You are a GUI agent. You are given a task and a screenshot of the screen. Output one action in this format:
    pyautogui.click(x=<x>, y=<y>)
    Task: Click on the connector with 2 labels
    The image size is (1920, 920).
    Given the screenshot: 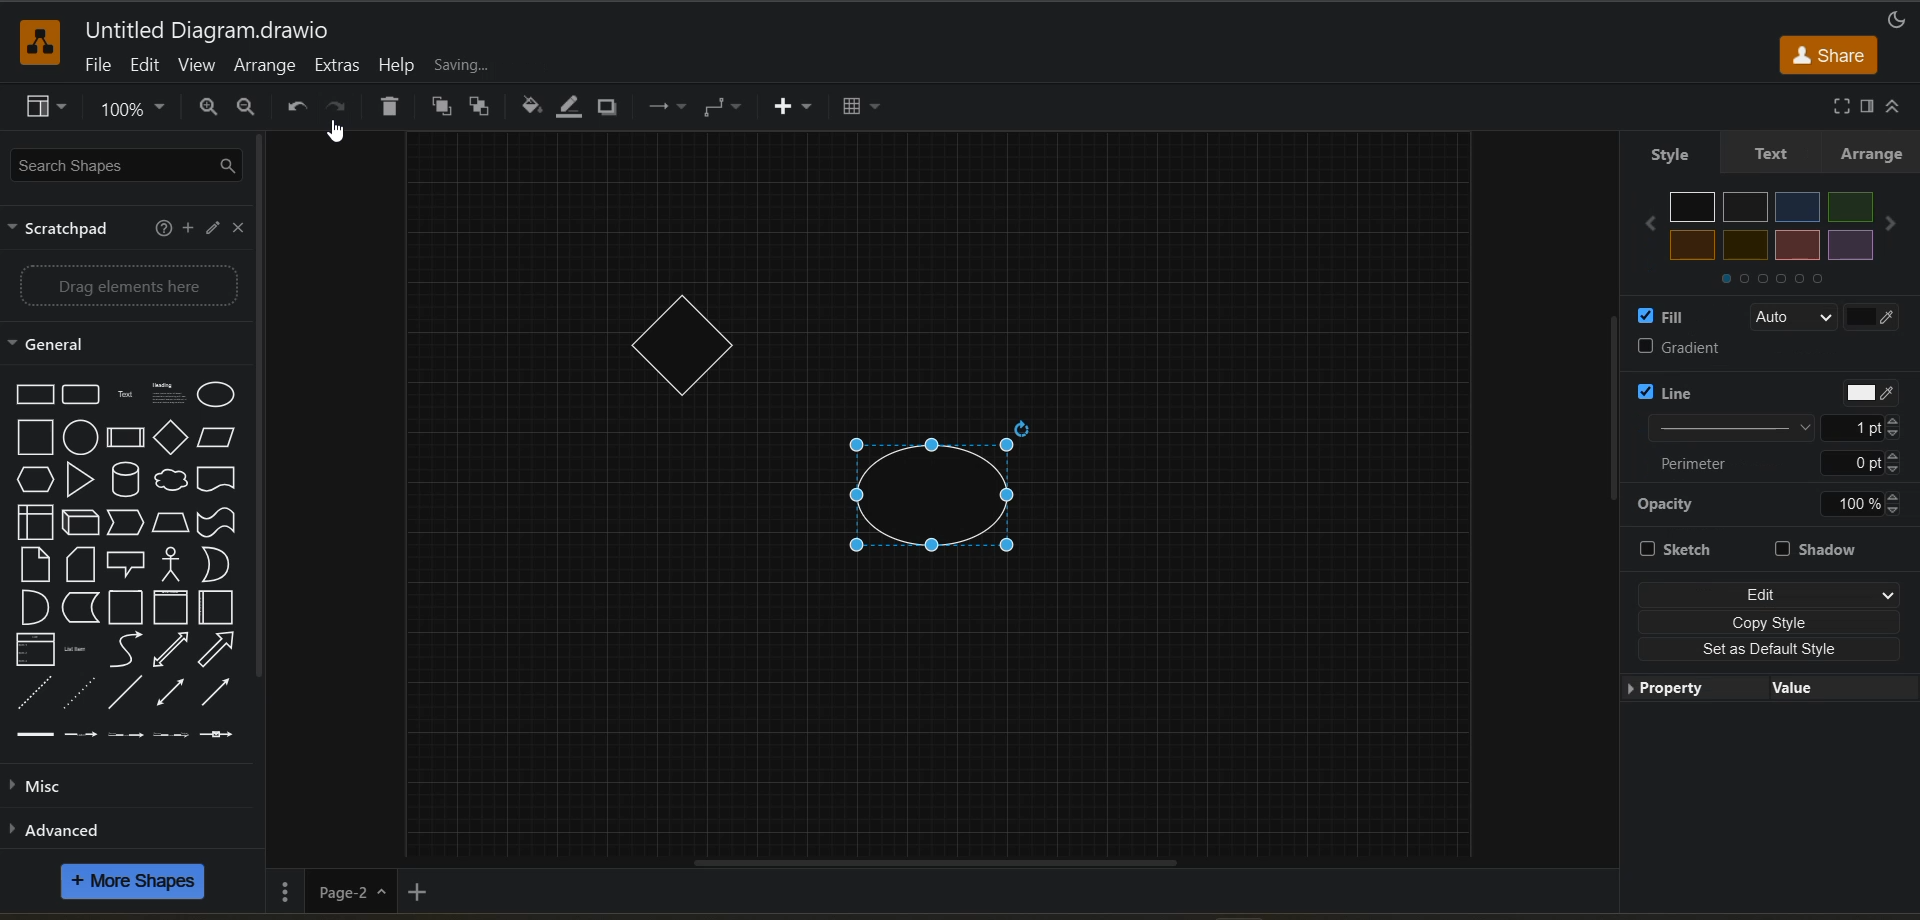 What is the action you would take?
    pyautogui.click(x=124, y=734)
    